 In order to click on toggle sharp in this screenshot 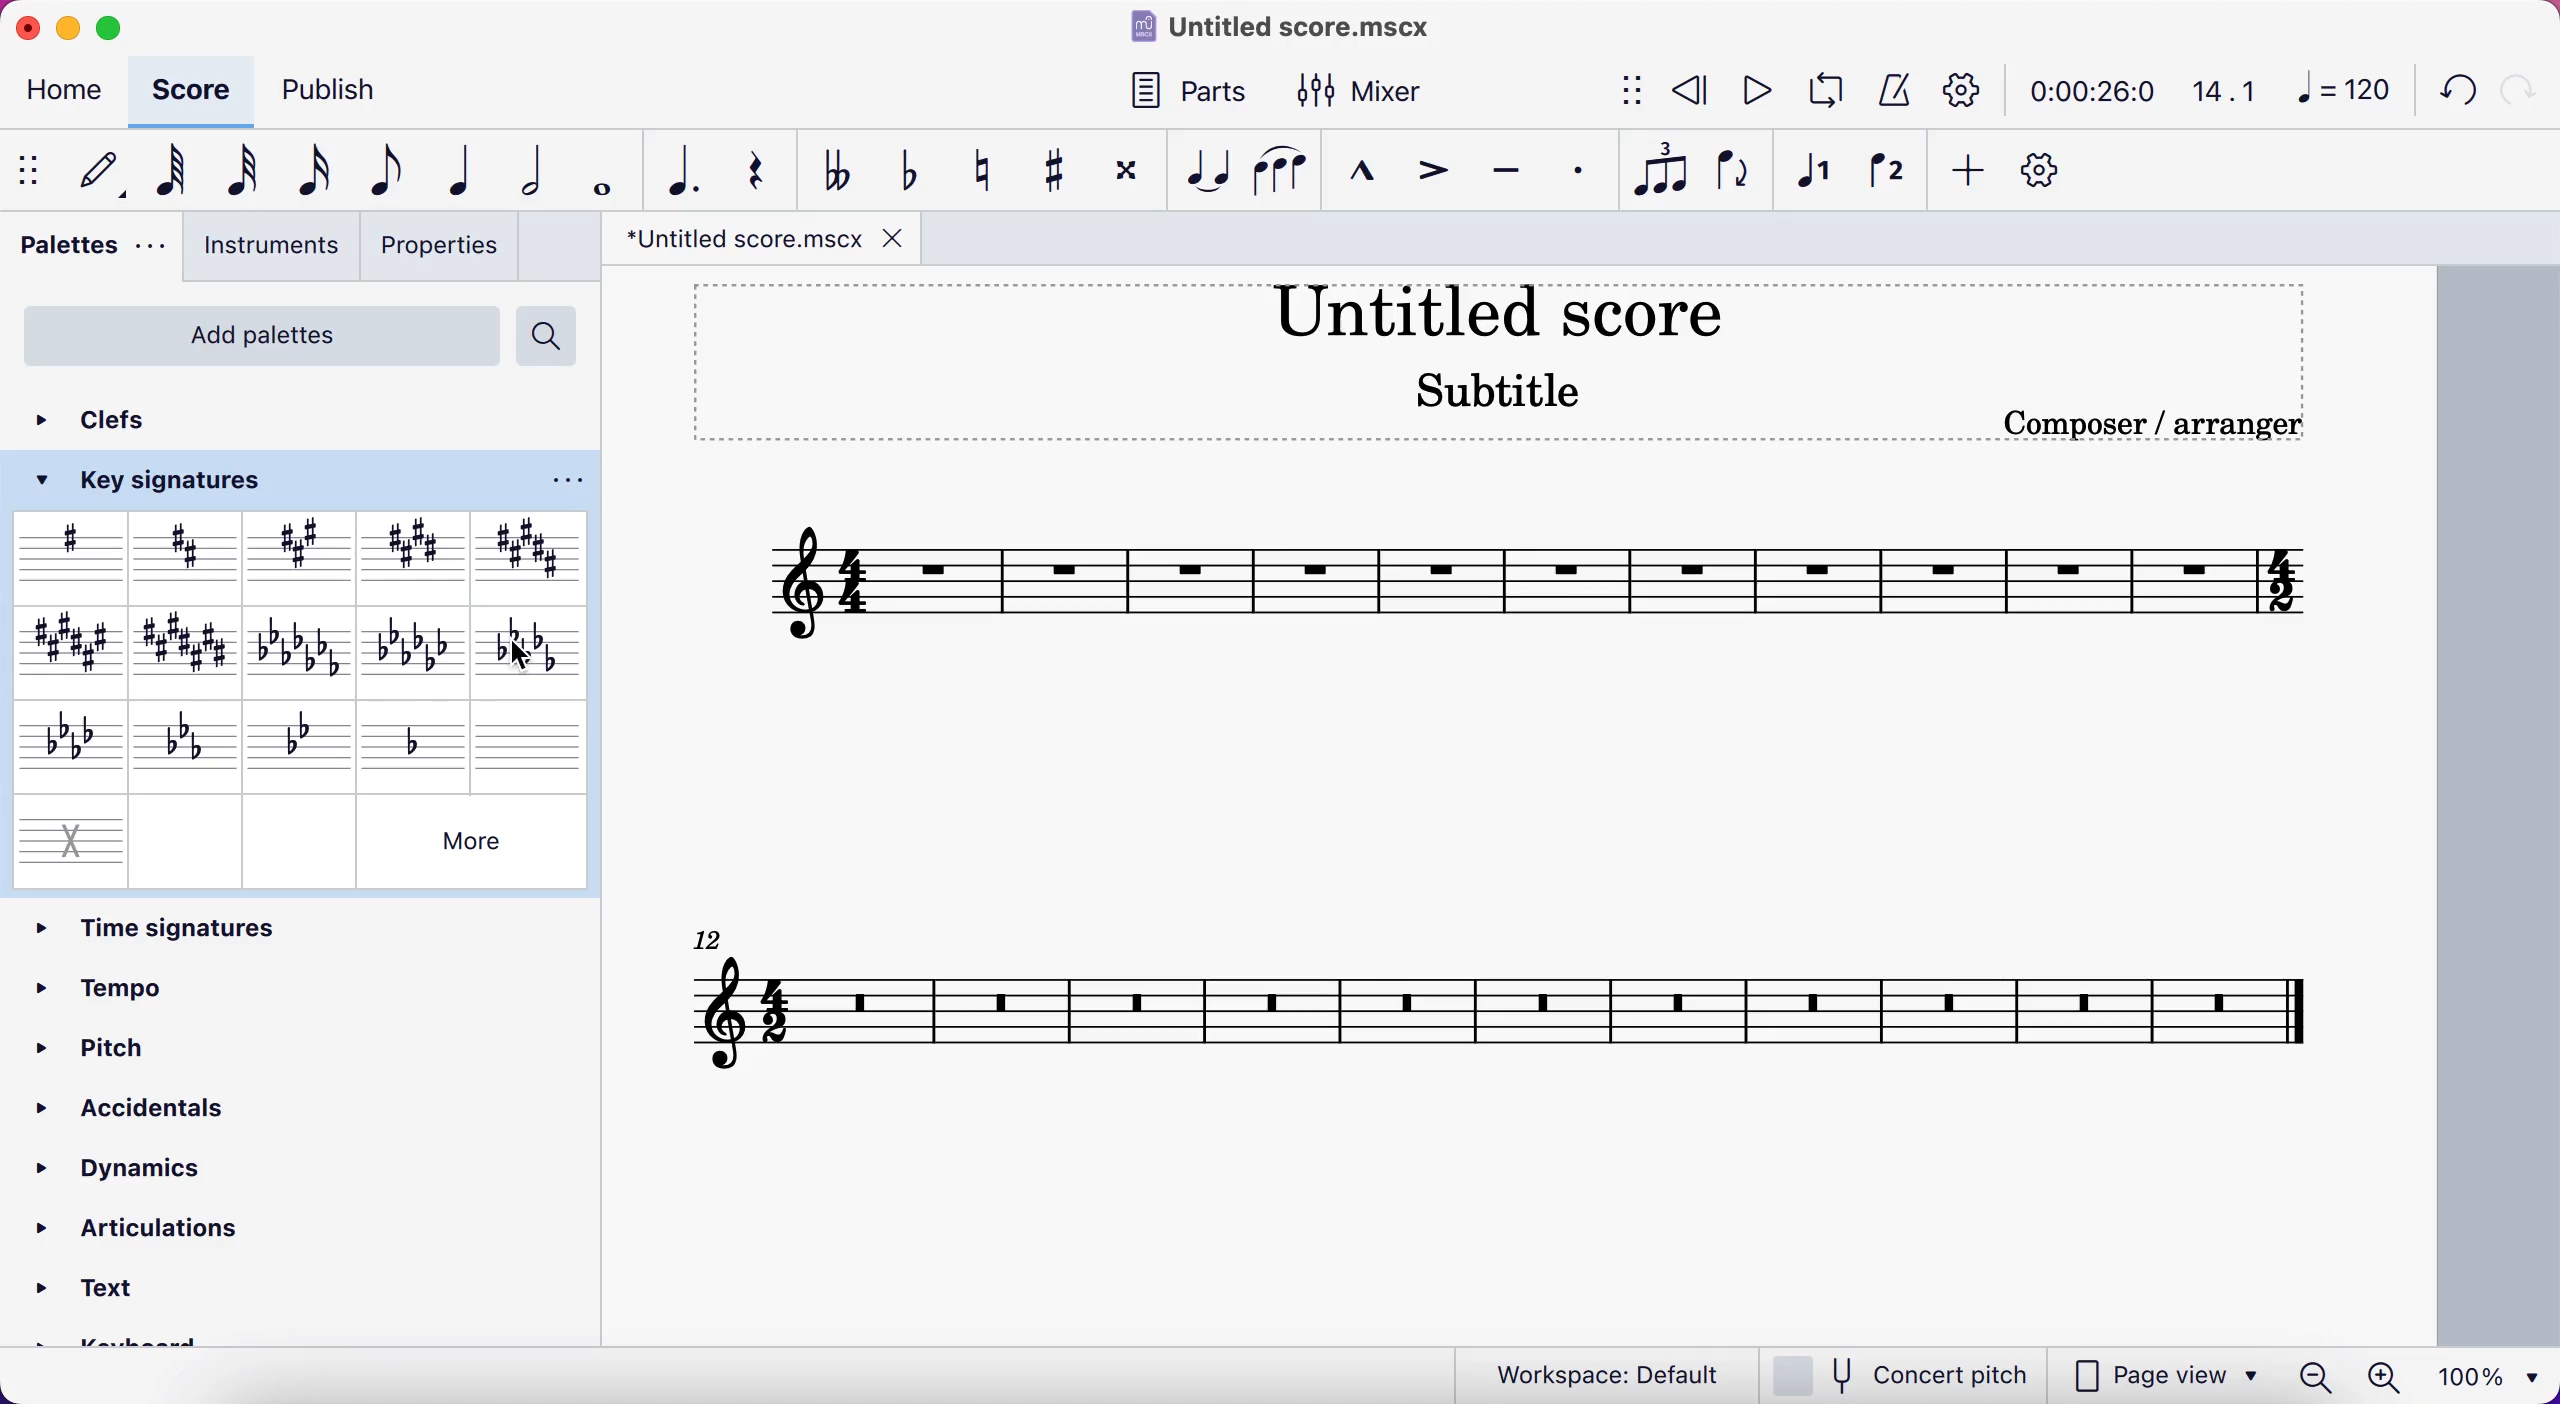, I will do `click(1050, 174)`.